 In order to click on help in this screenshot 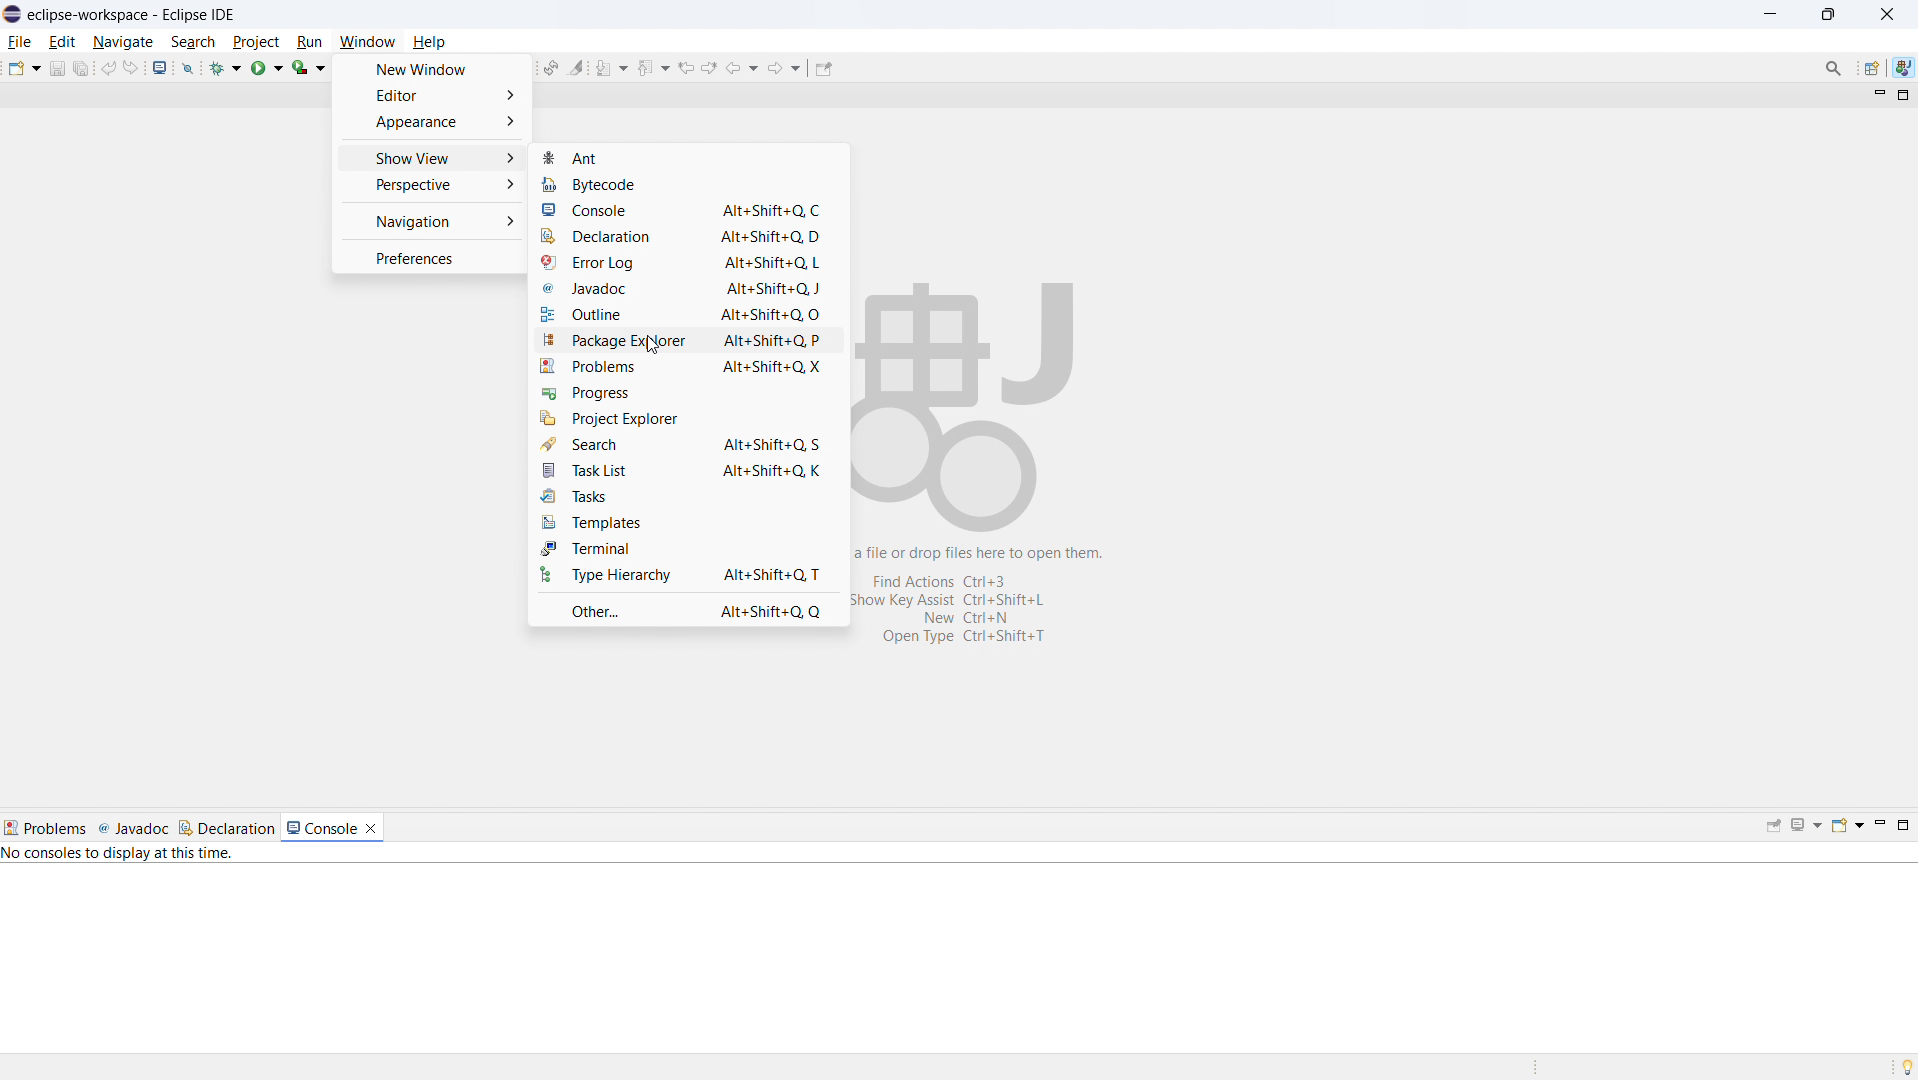, I will do `click(428, 42)`.